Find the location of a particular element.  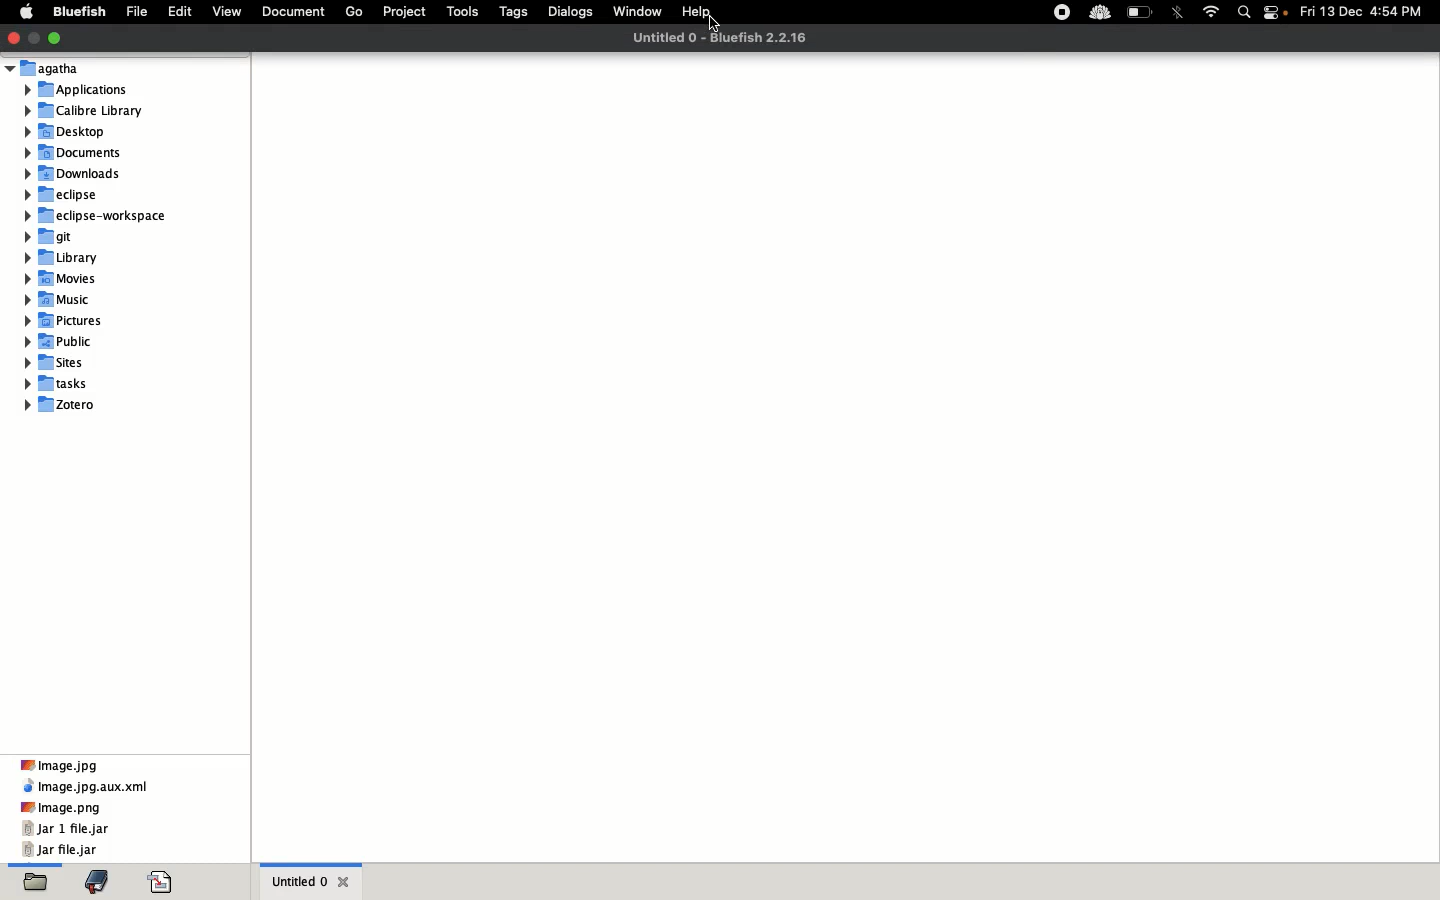

Image, jpg file is located at coordinates (57, 764).